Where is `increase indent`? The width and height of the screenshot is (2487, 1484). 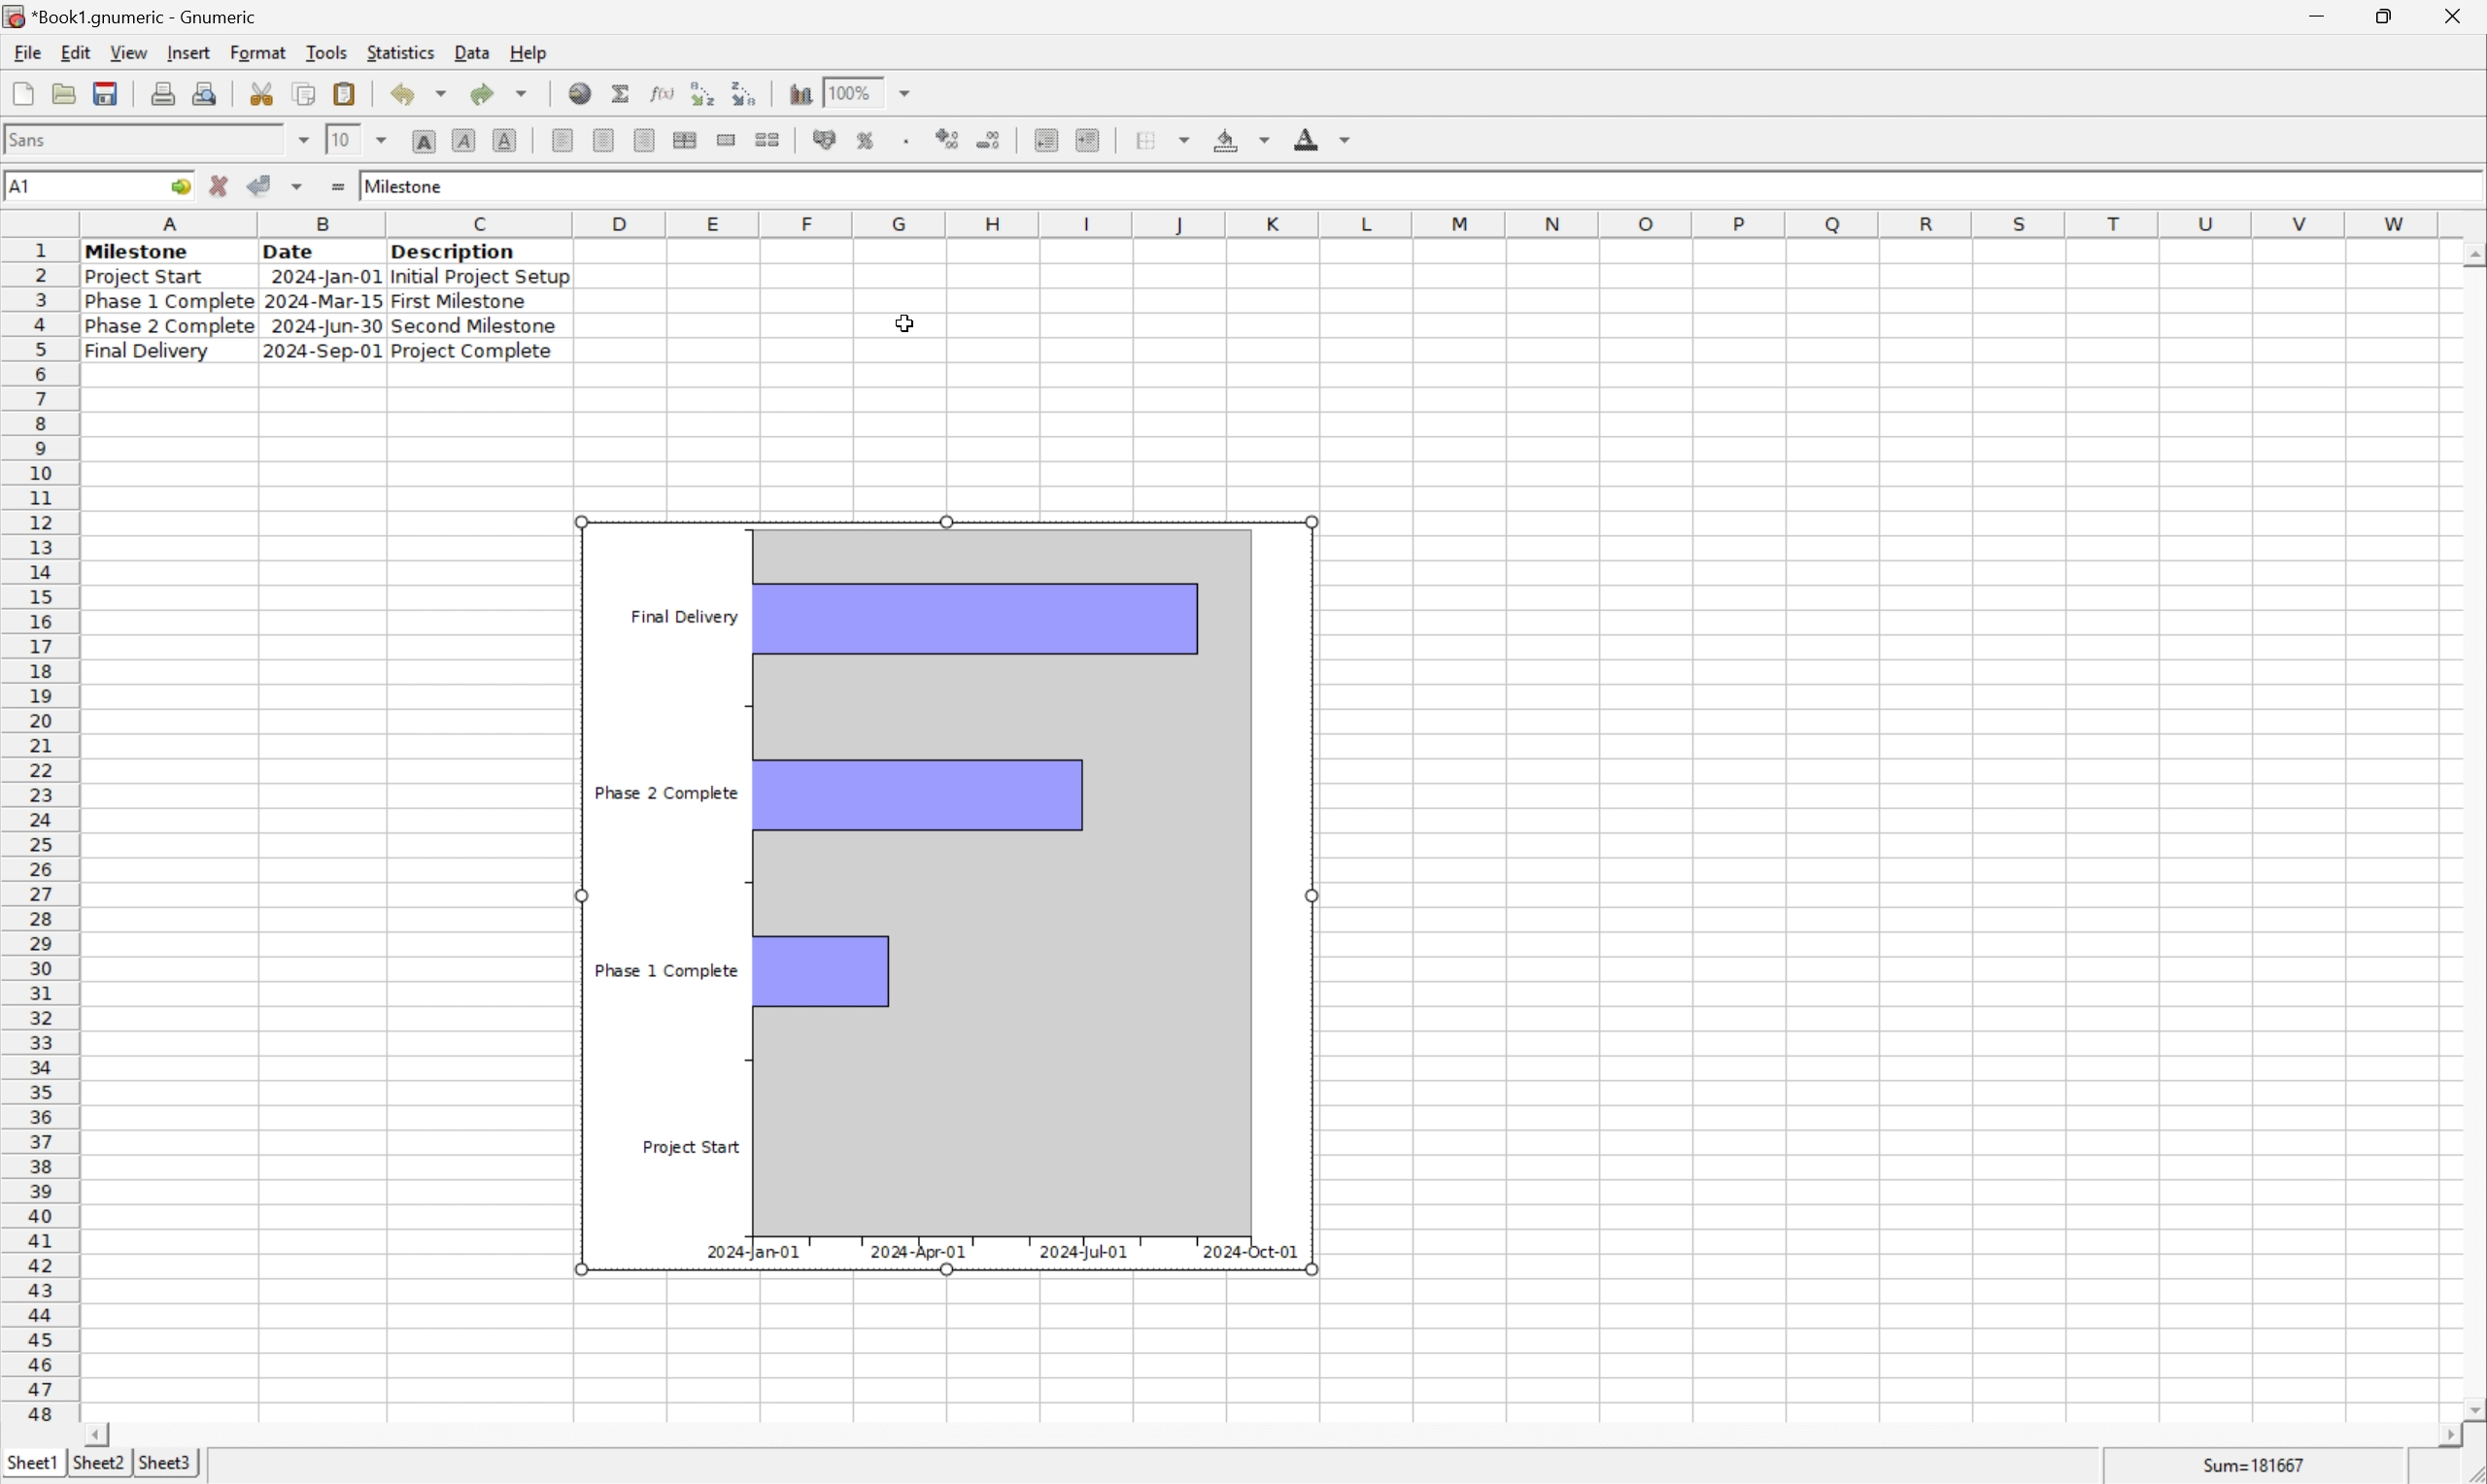
increase indent is located at coordinates (1093, 140).